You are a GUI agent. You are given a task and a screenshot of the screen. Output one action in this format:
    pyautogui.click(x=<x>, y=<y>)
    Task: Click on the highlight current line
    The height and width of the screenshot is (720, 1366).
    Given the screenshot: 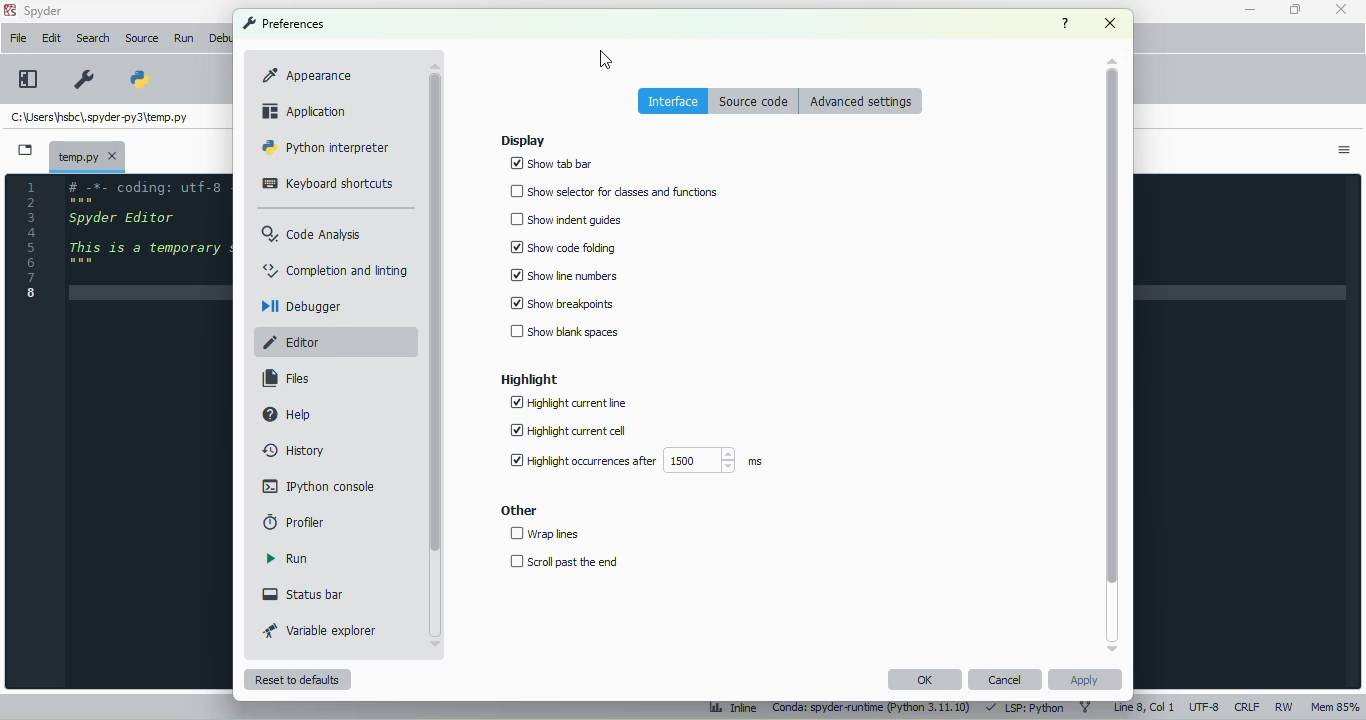 What is the action you would take?
    pyautogui.click(x=570, y=403)
    